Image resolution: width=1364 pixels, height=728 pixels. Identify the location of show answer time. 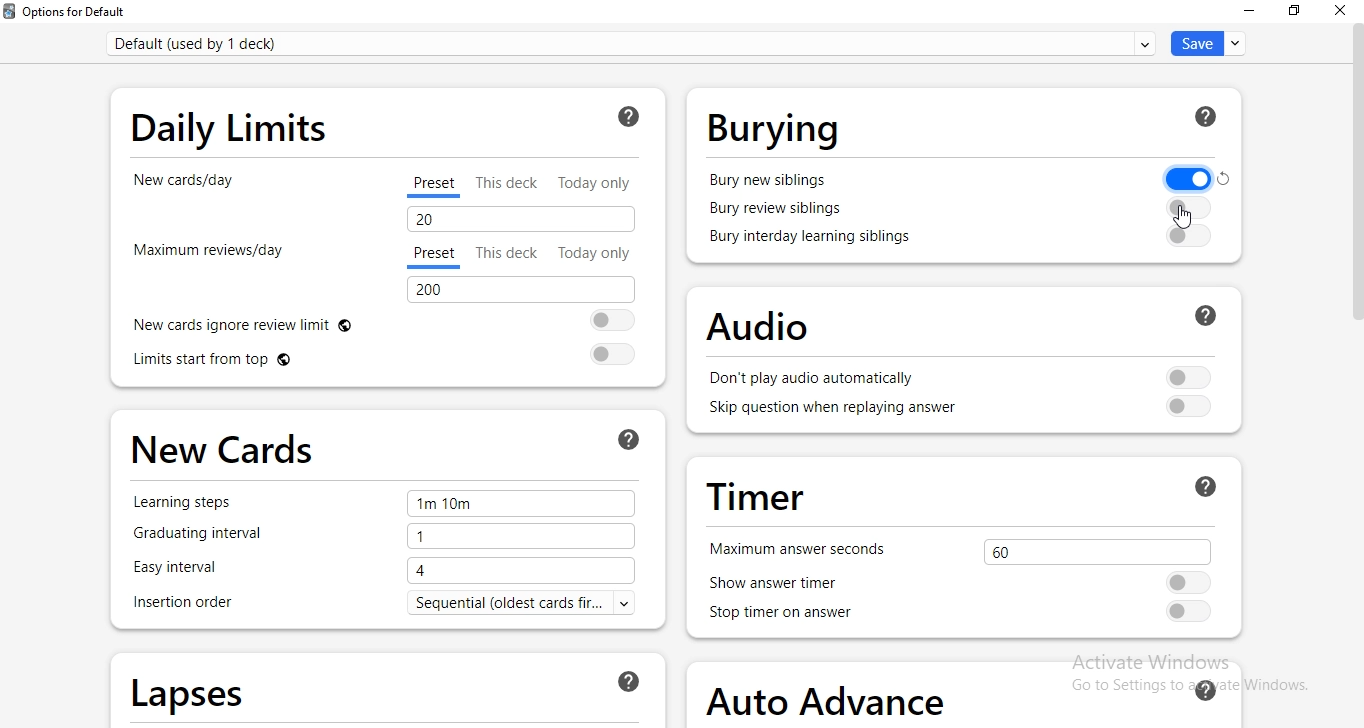
(792, 584).